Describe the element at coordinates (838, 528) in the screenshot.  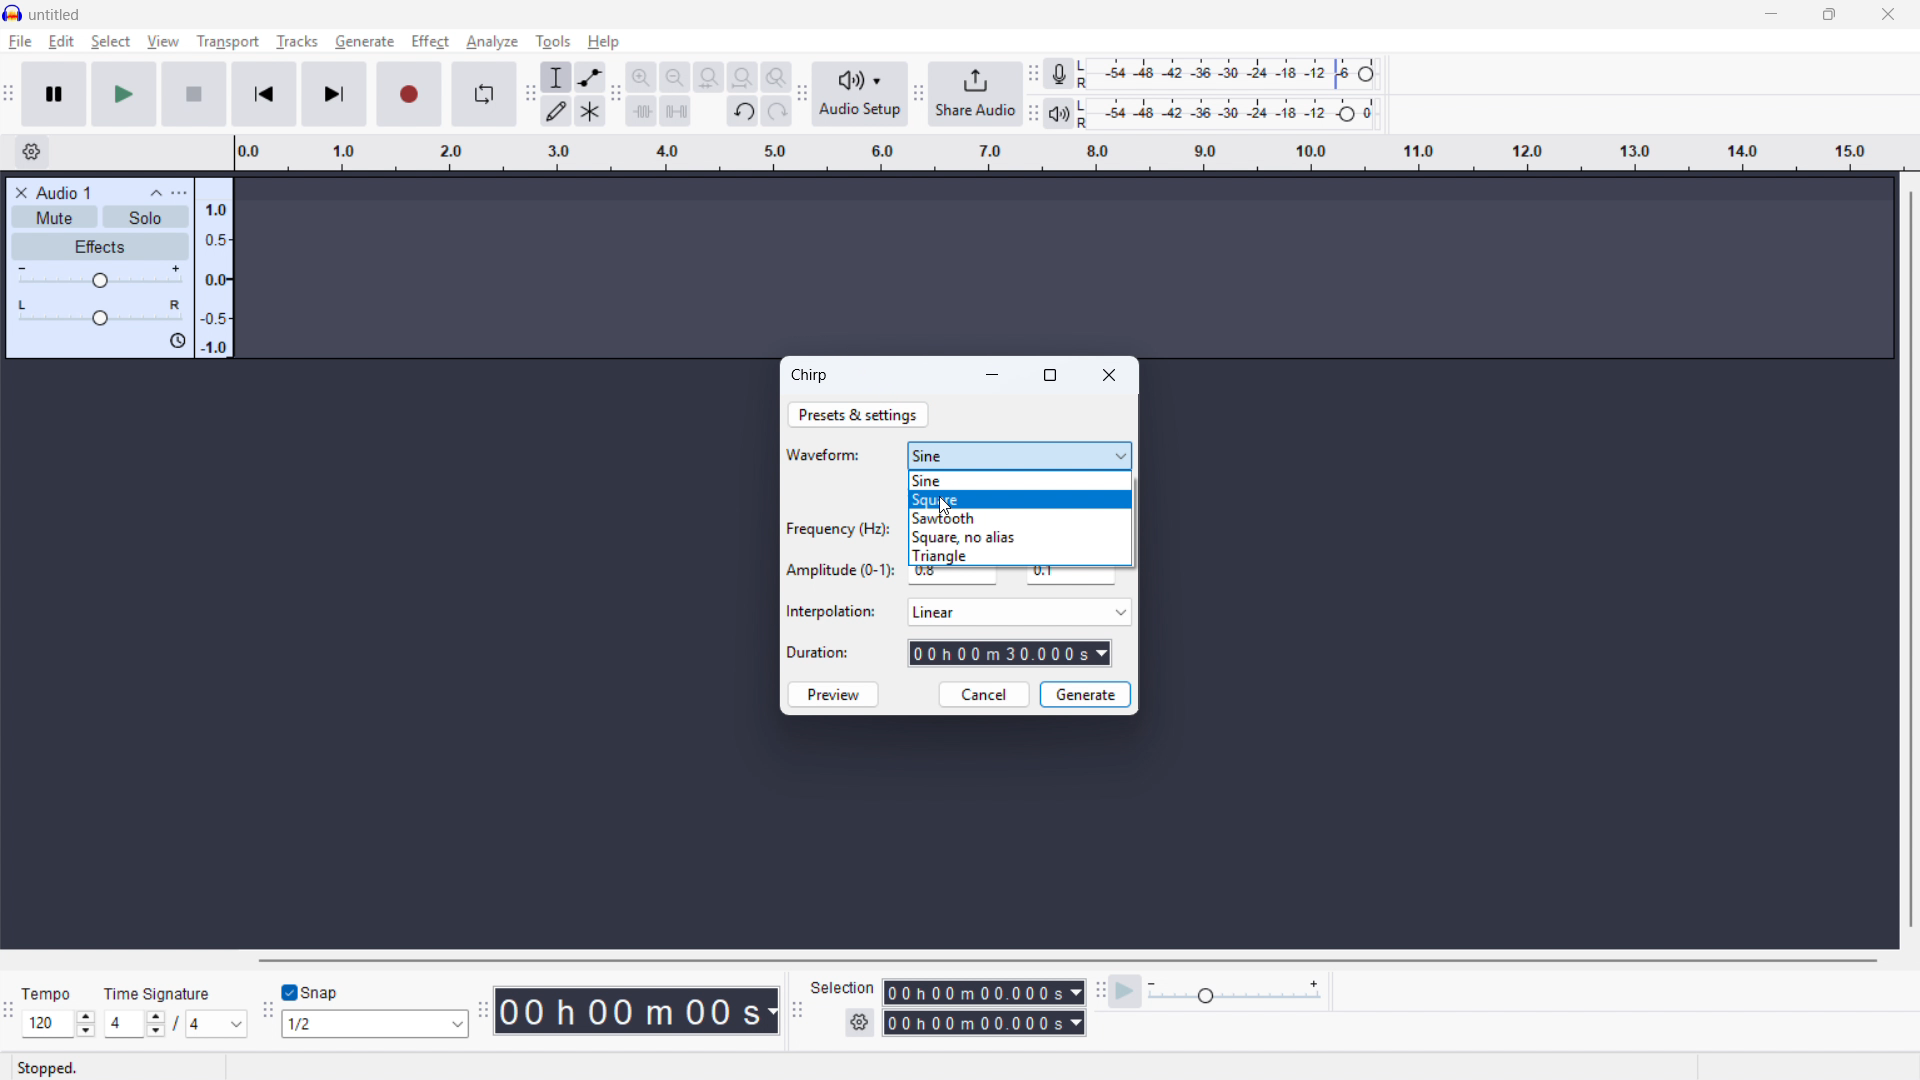
I see `Frequency (Hz)` at that location.